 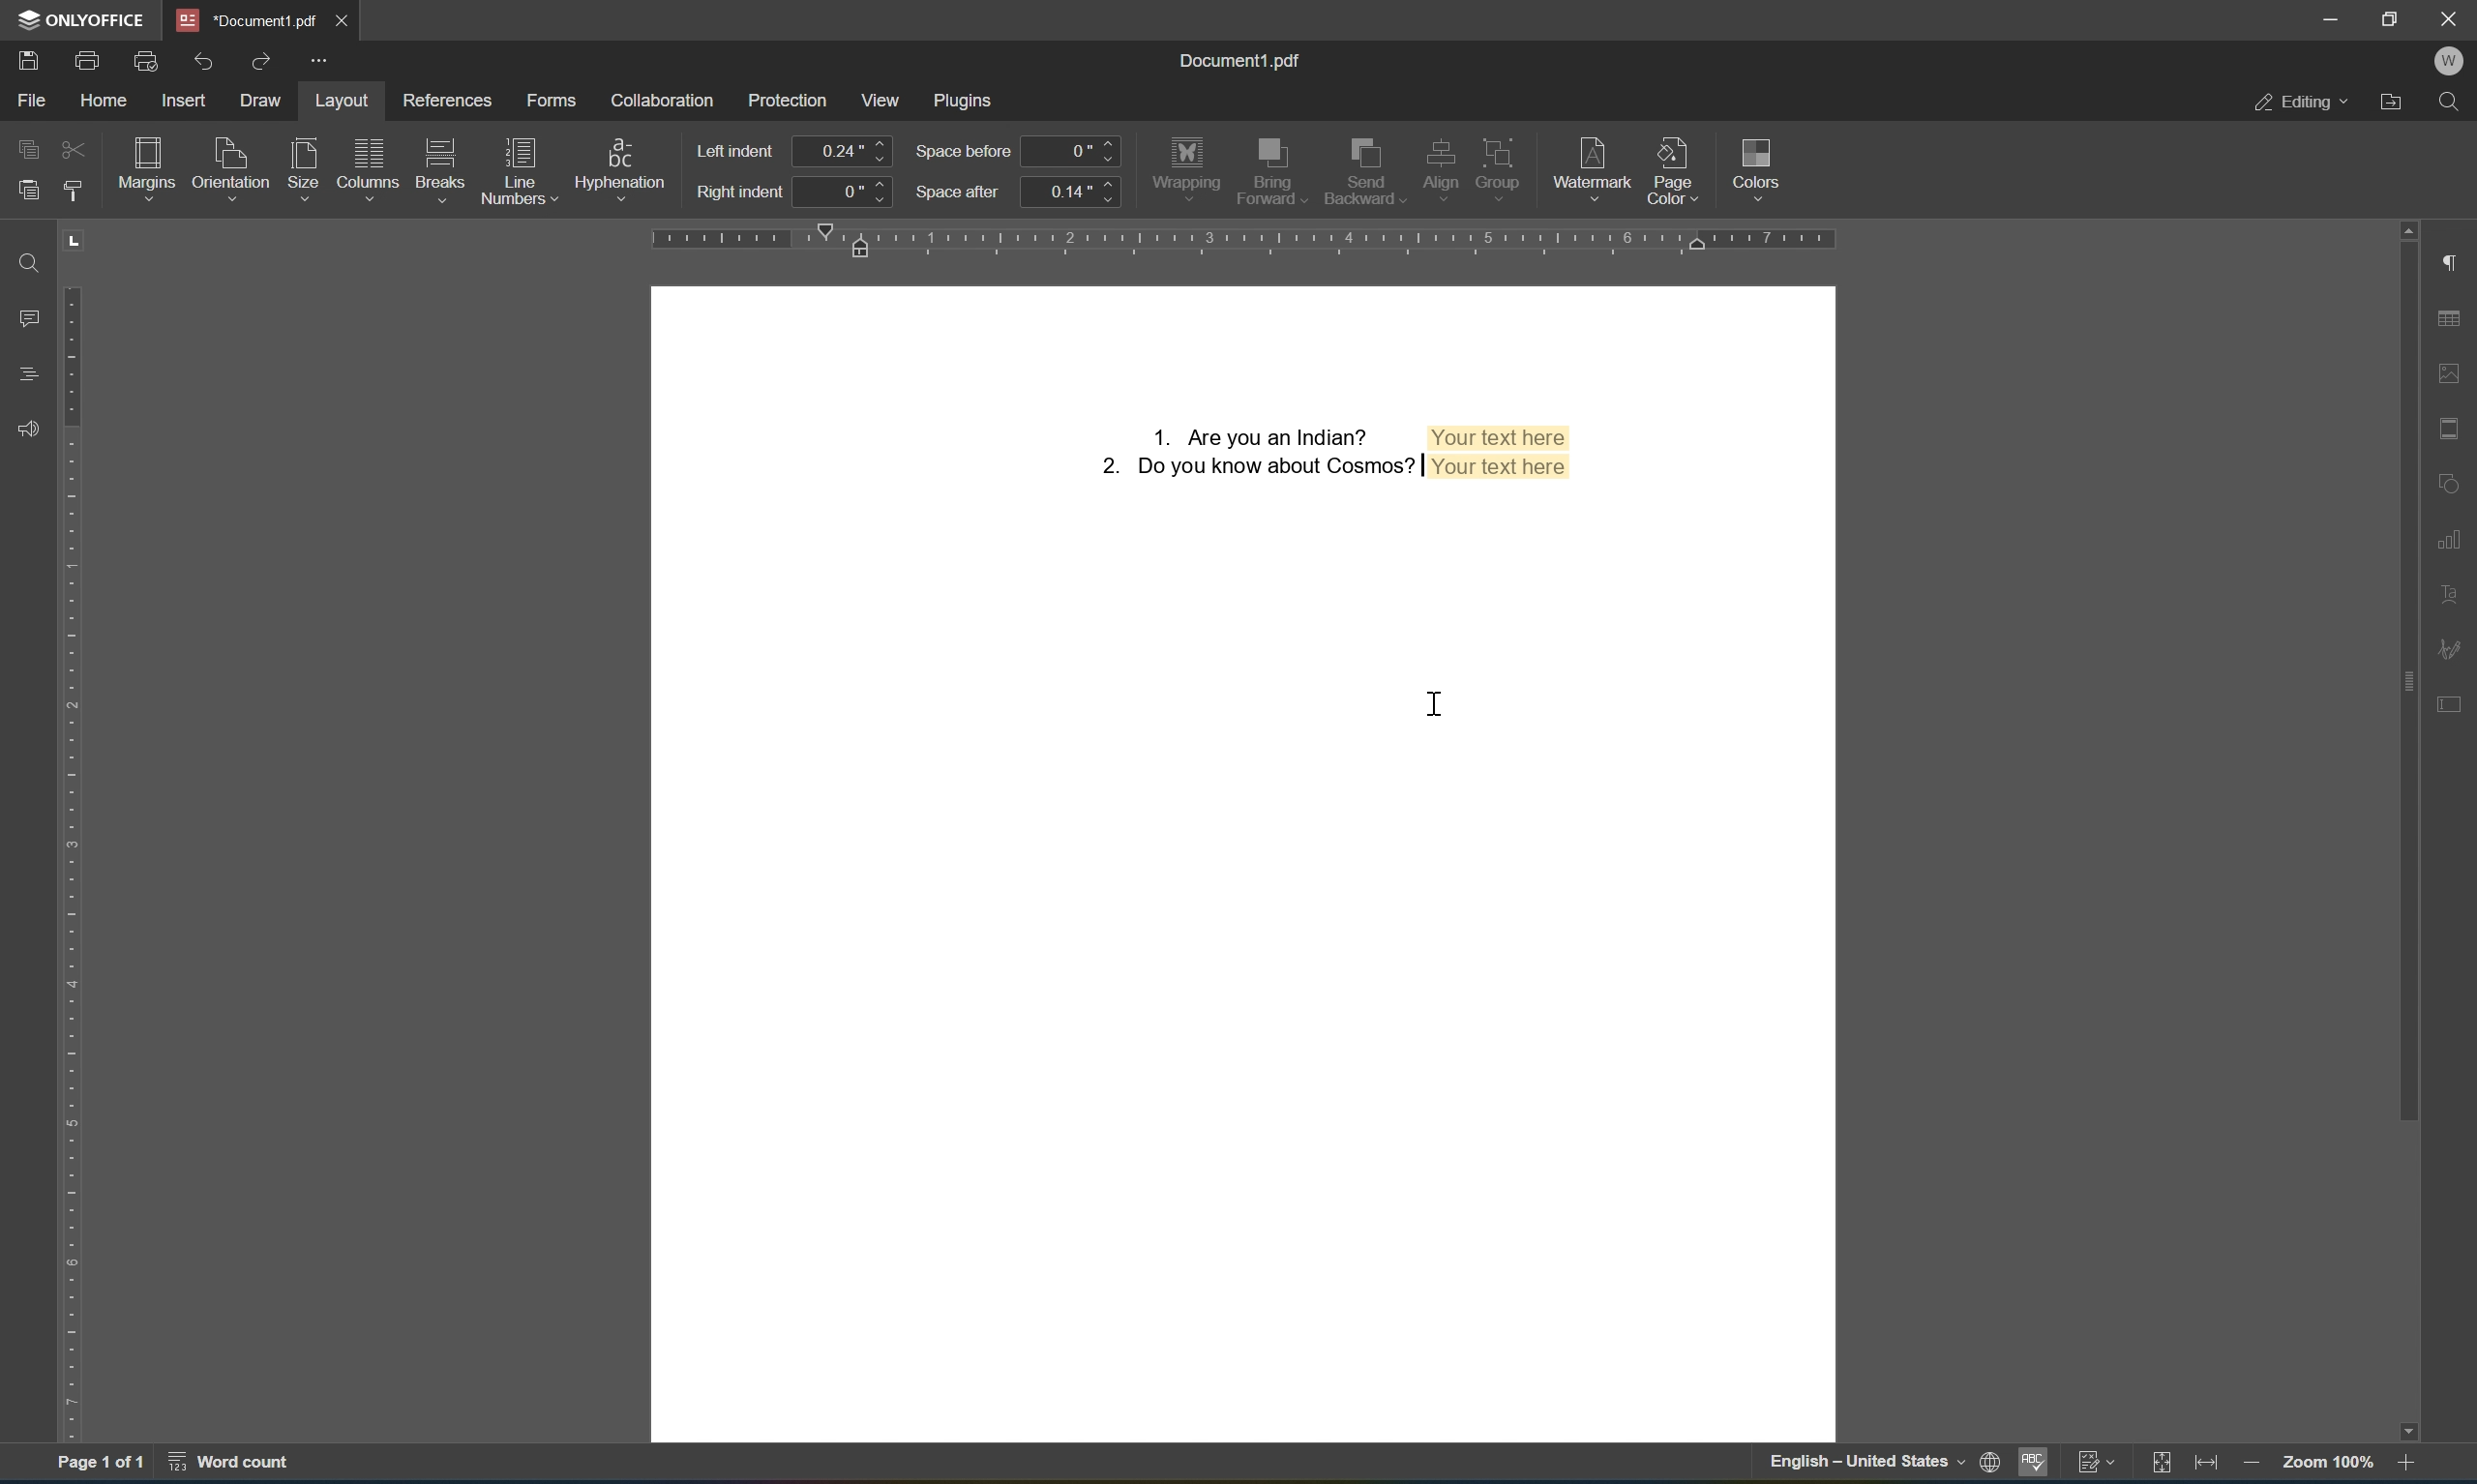 What do you see at coordinates (307, 168) in the screenshot?
I see `size` at bounding box center [307, 168].